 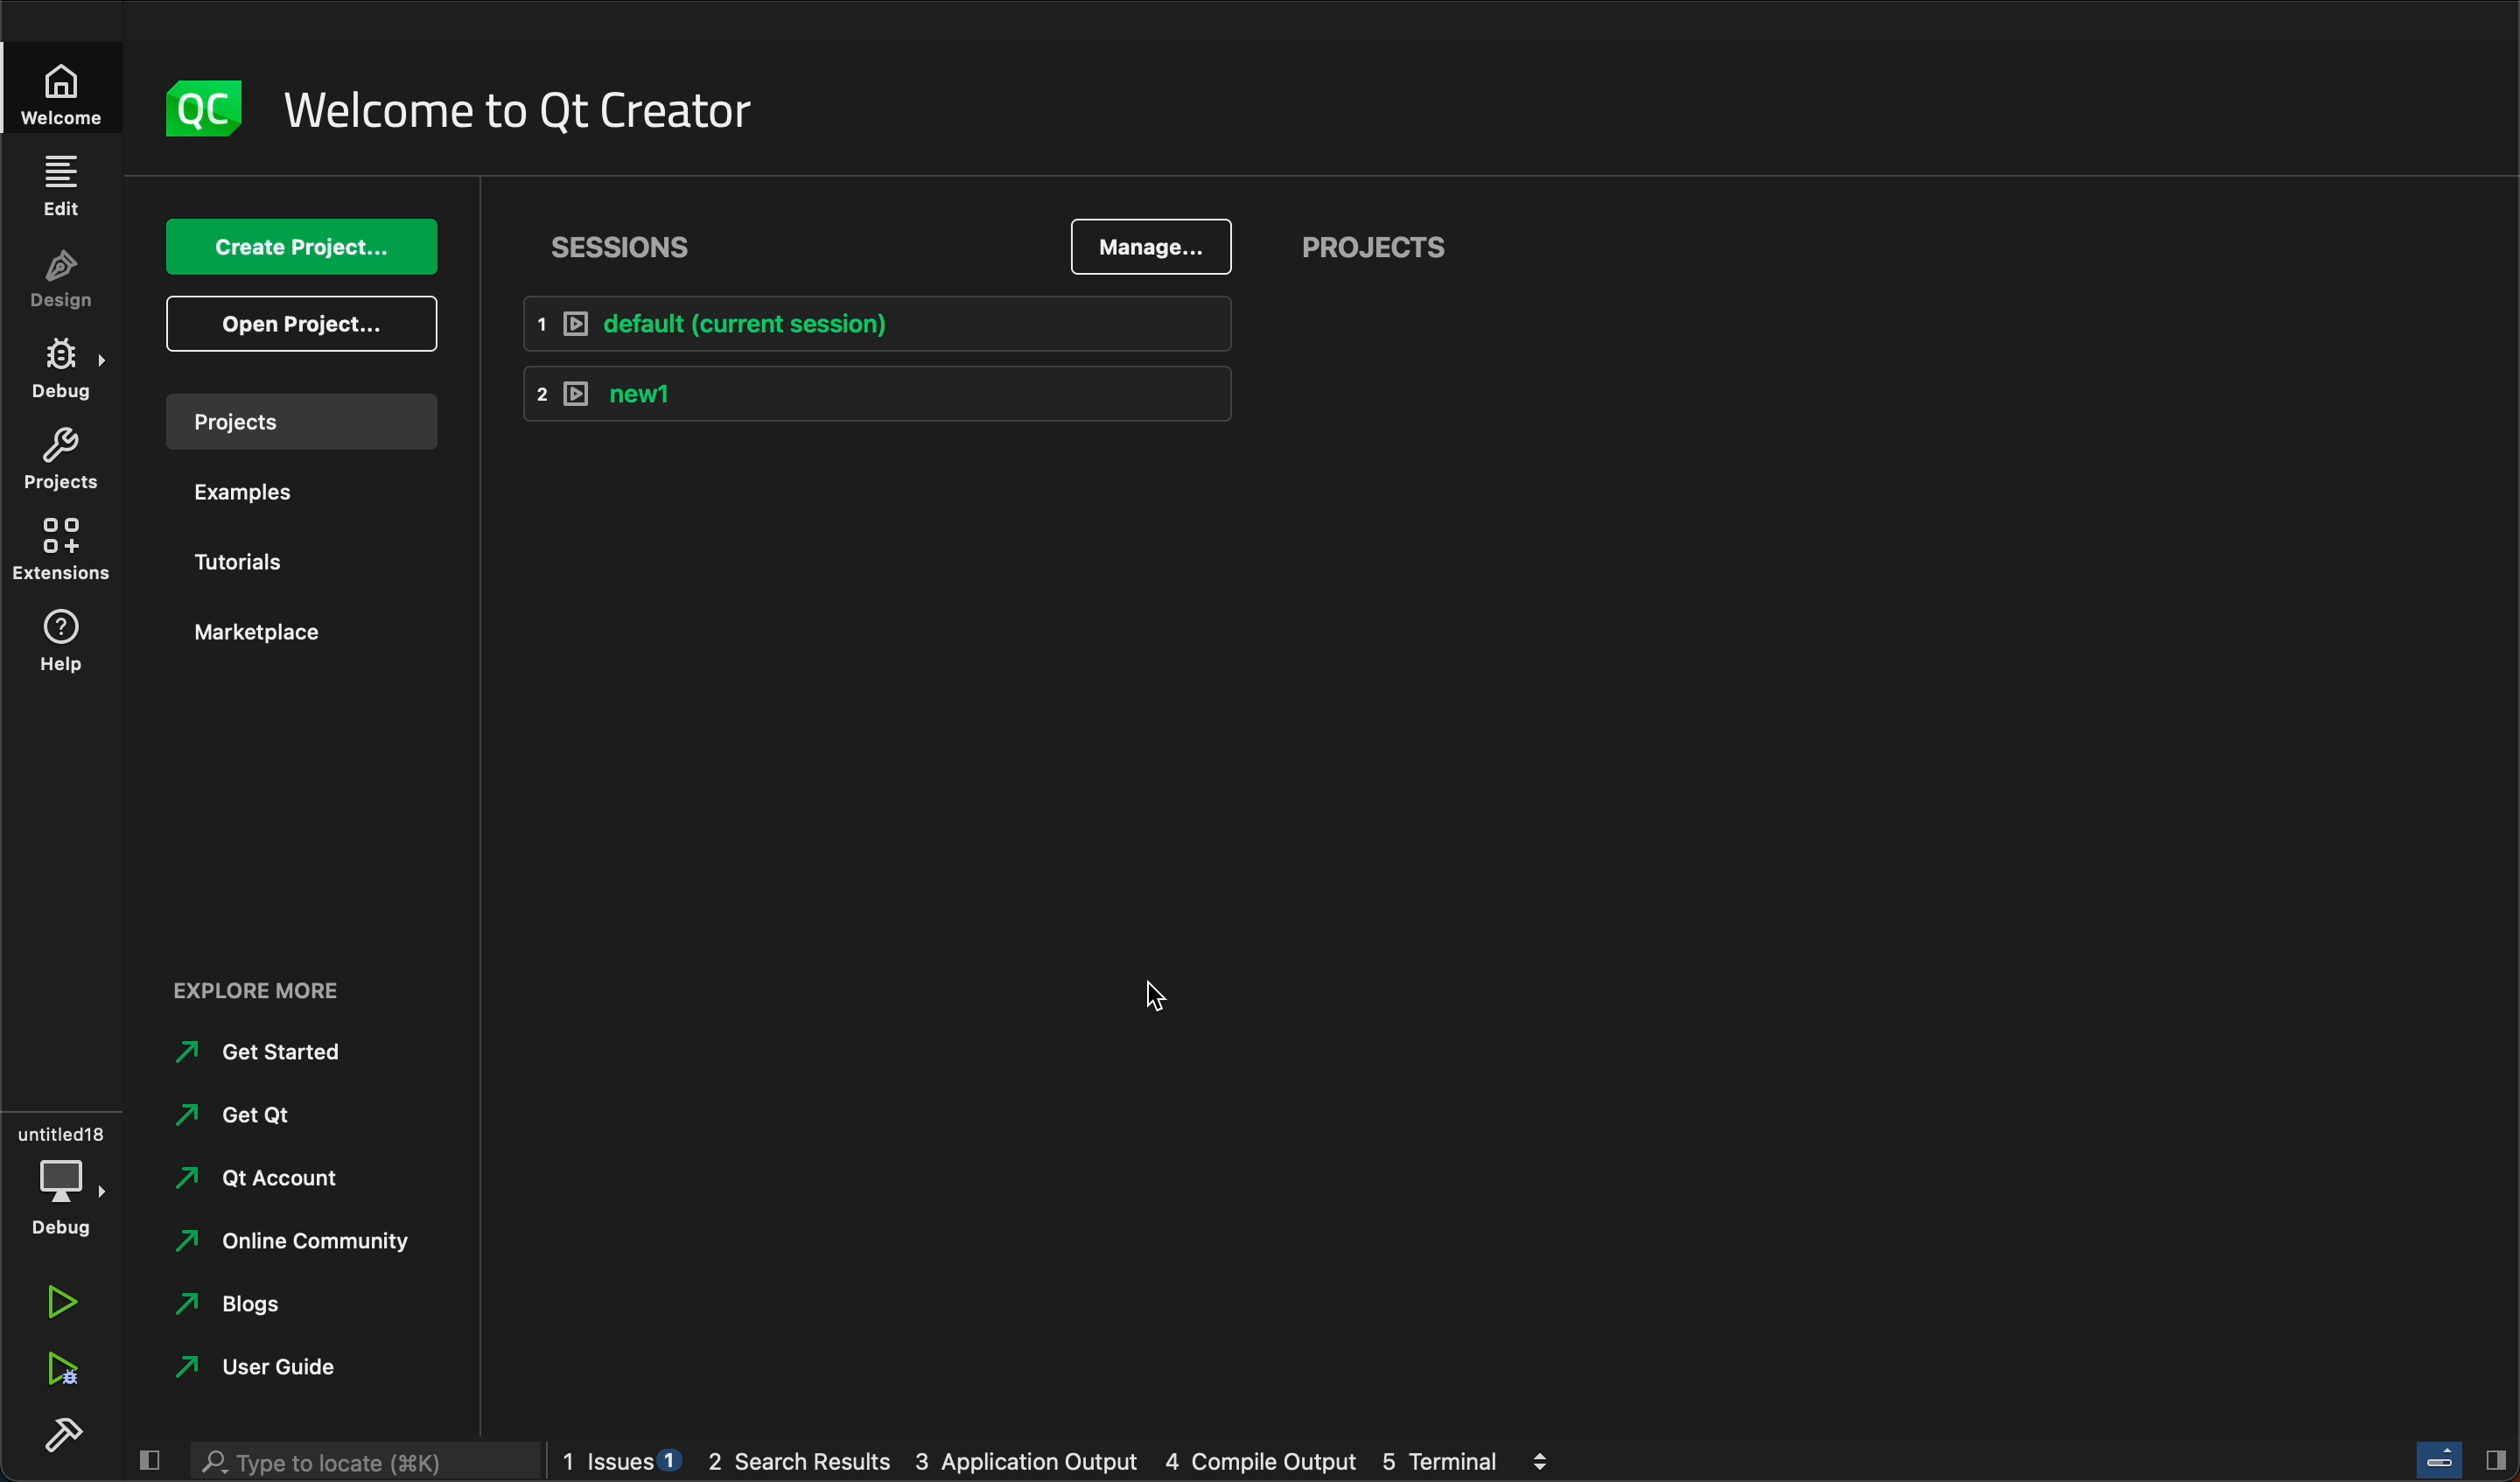 I want to click on build, so click(x=60, y=1433).